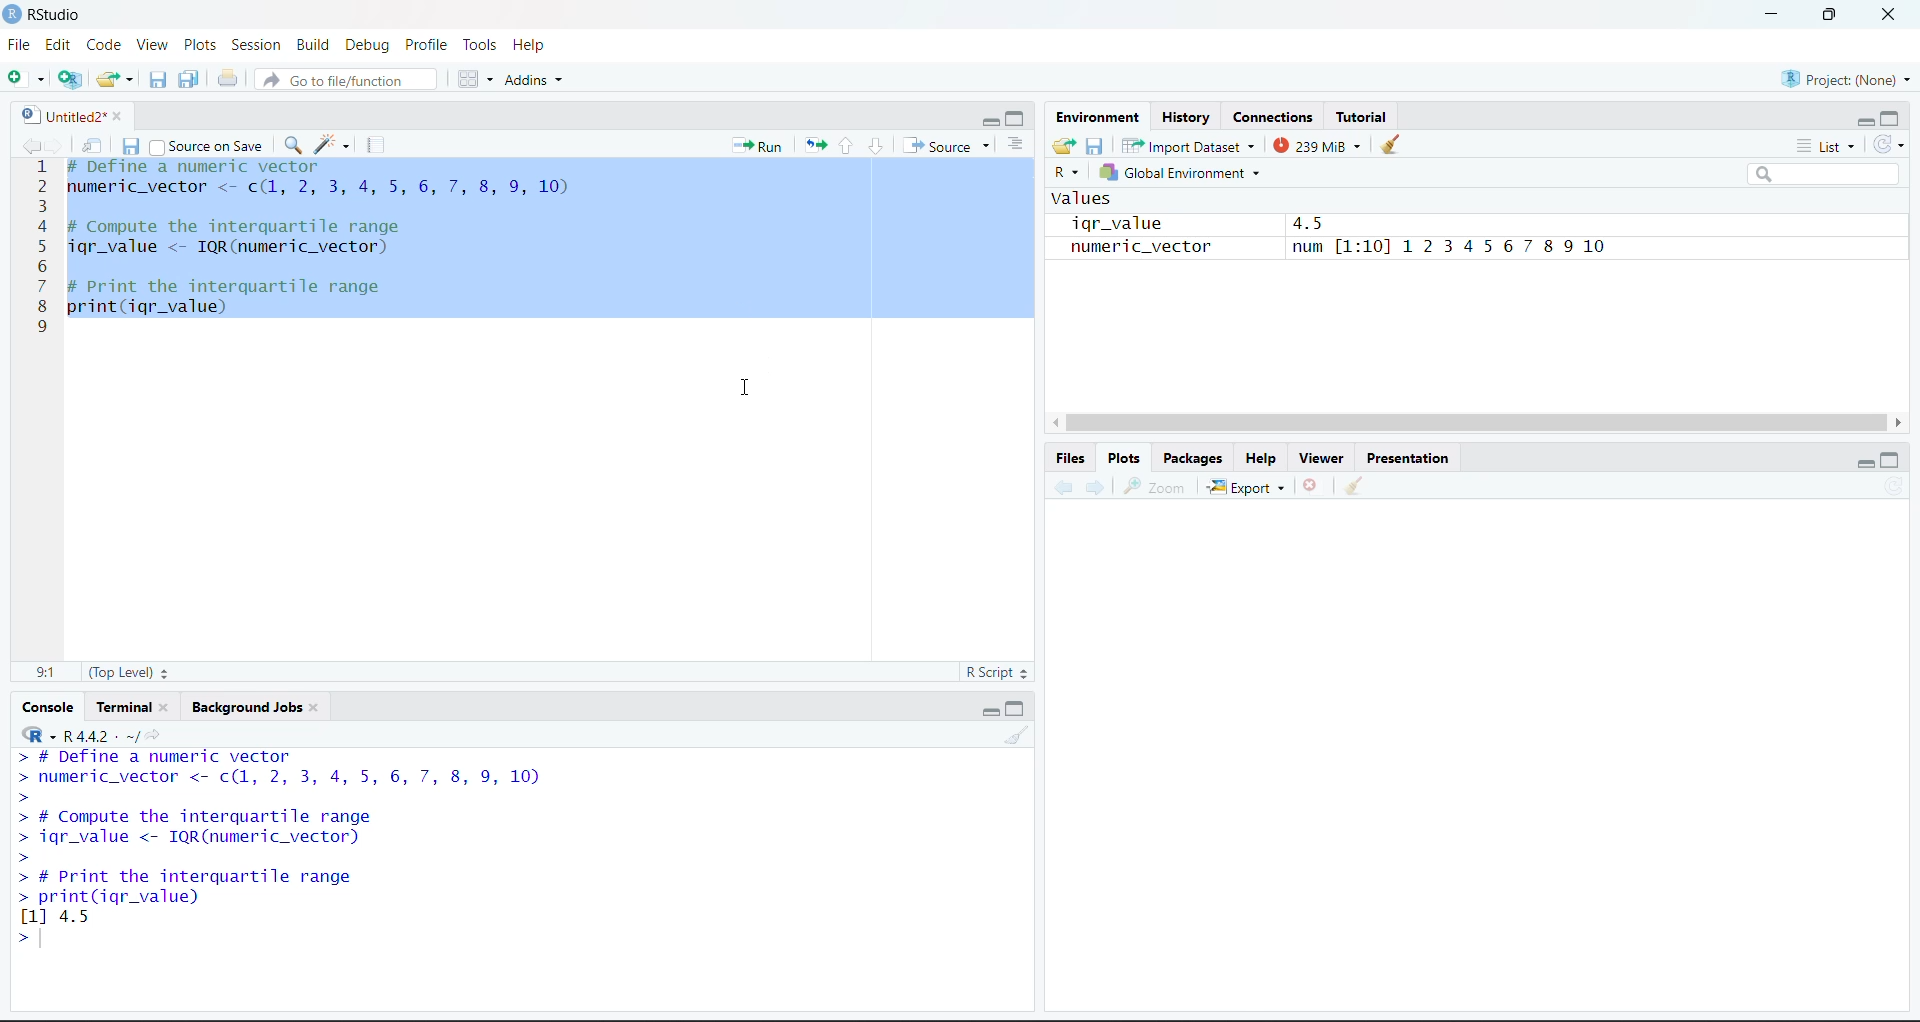  I want to click on Go back to the previous source location (Ctrl + F9), so click(1056, 485).